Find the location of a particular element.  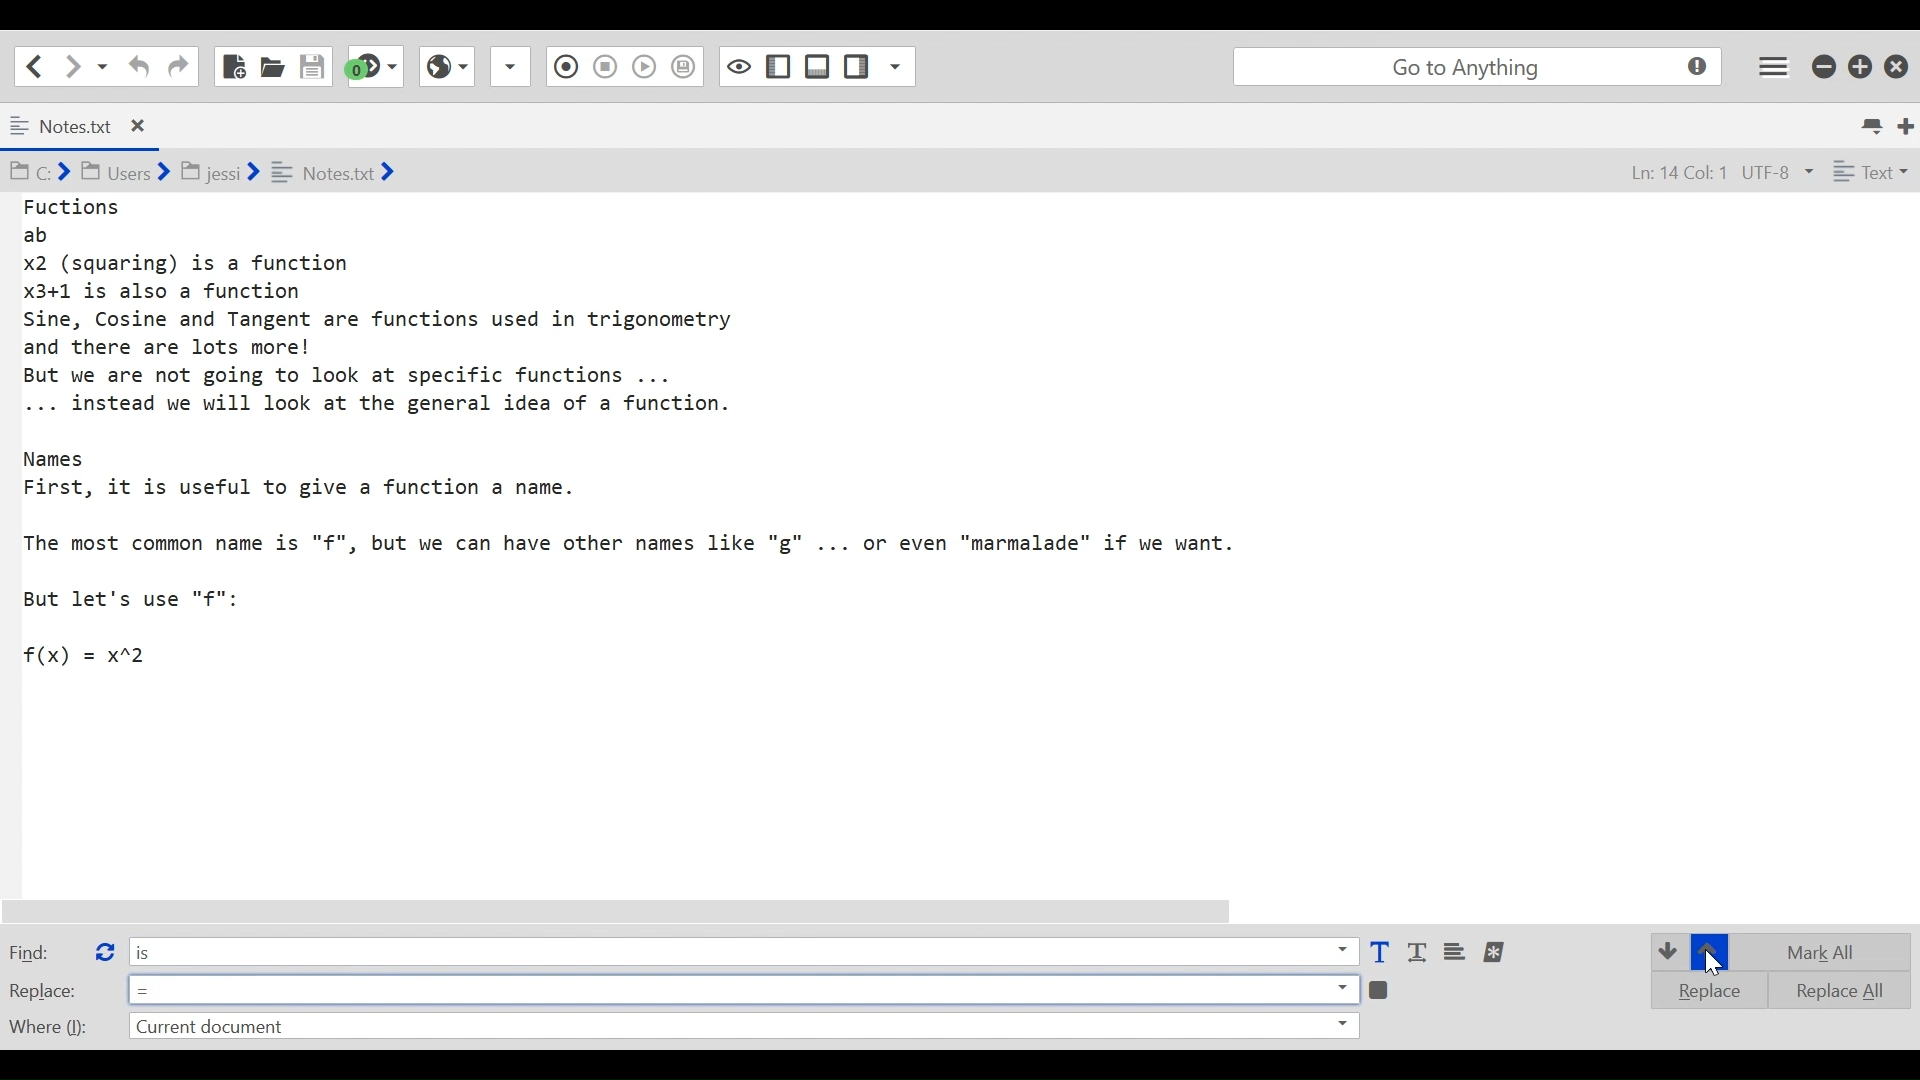

Play Last Macro is located at coordinates (446, 64).